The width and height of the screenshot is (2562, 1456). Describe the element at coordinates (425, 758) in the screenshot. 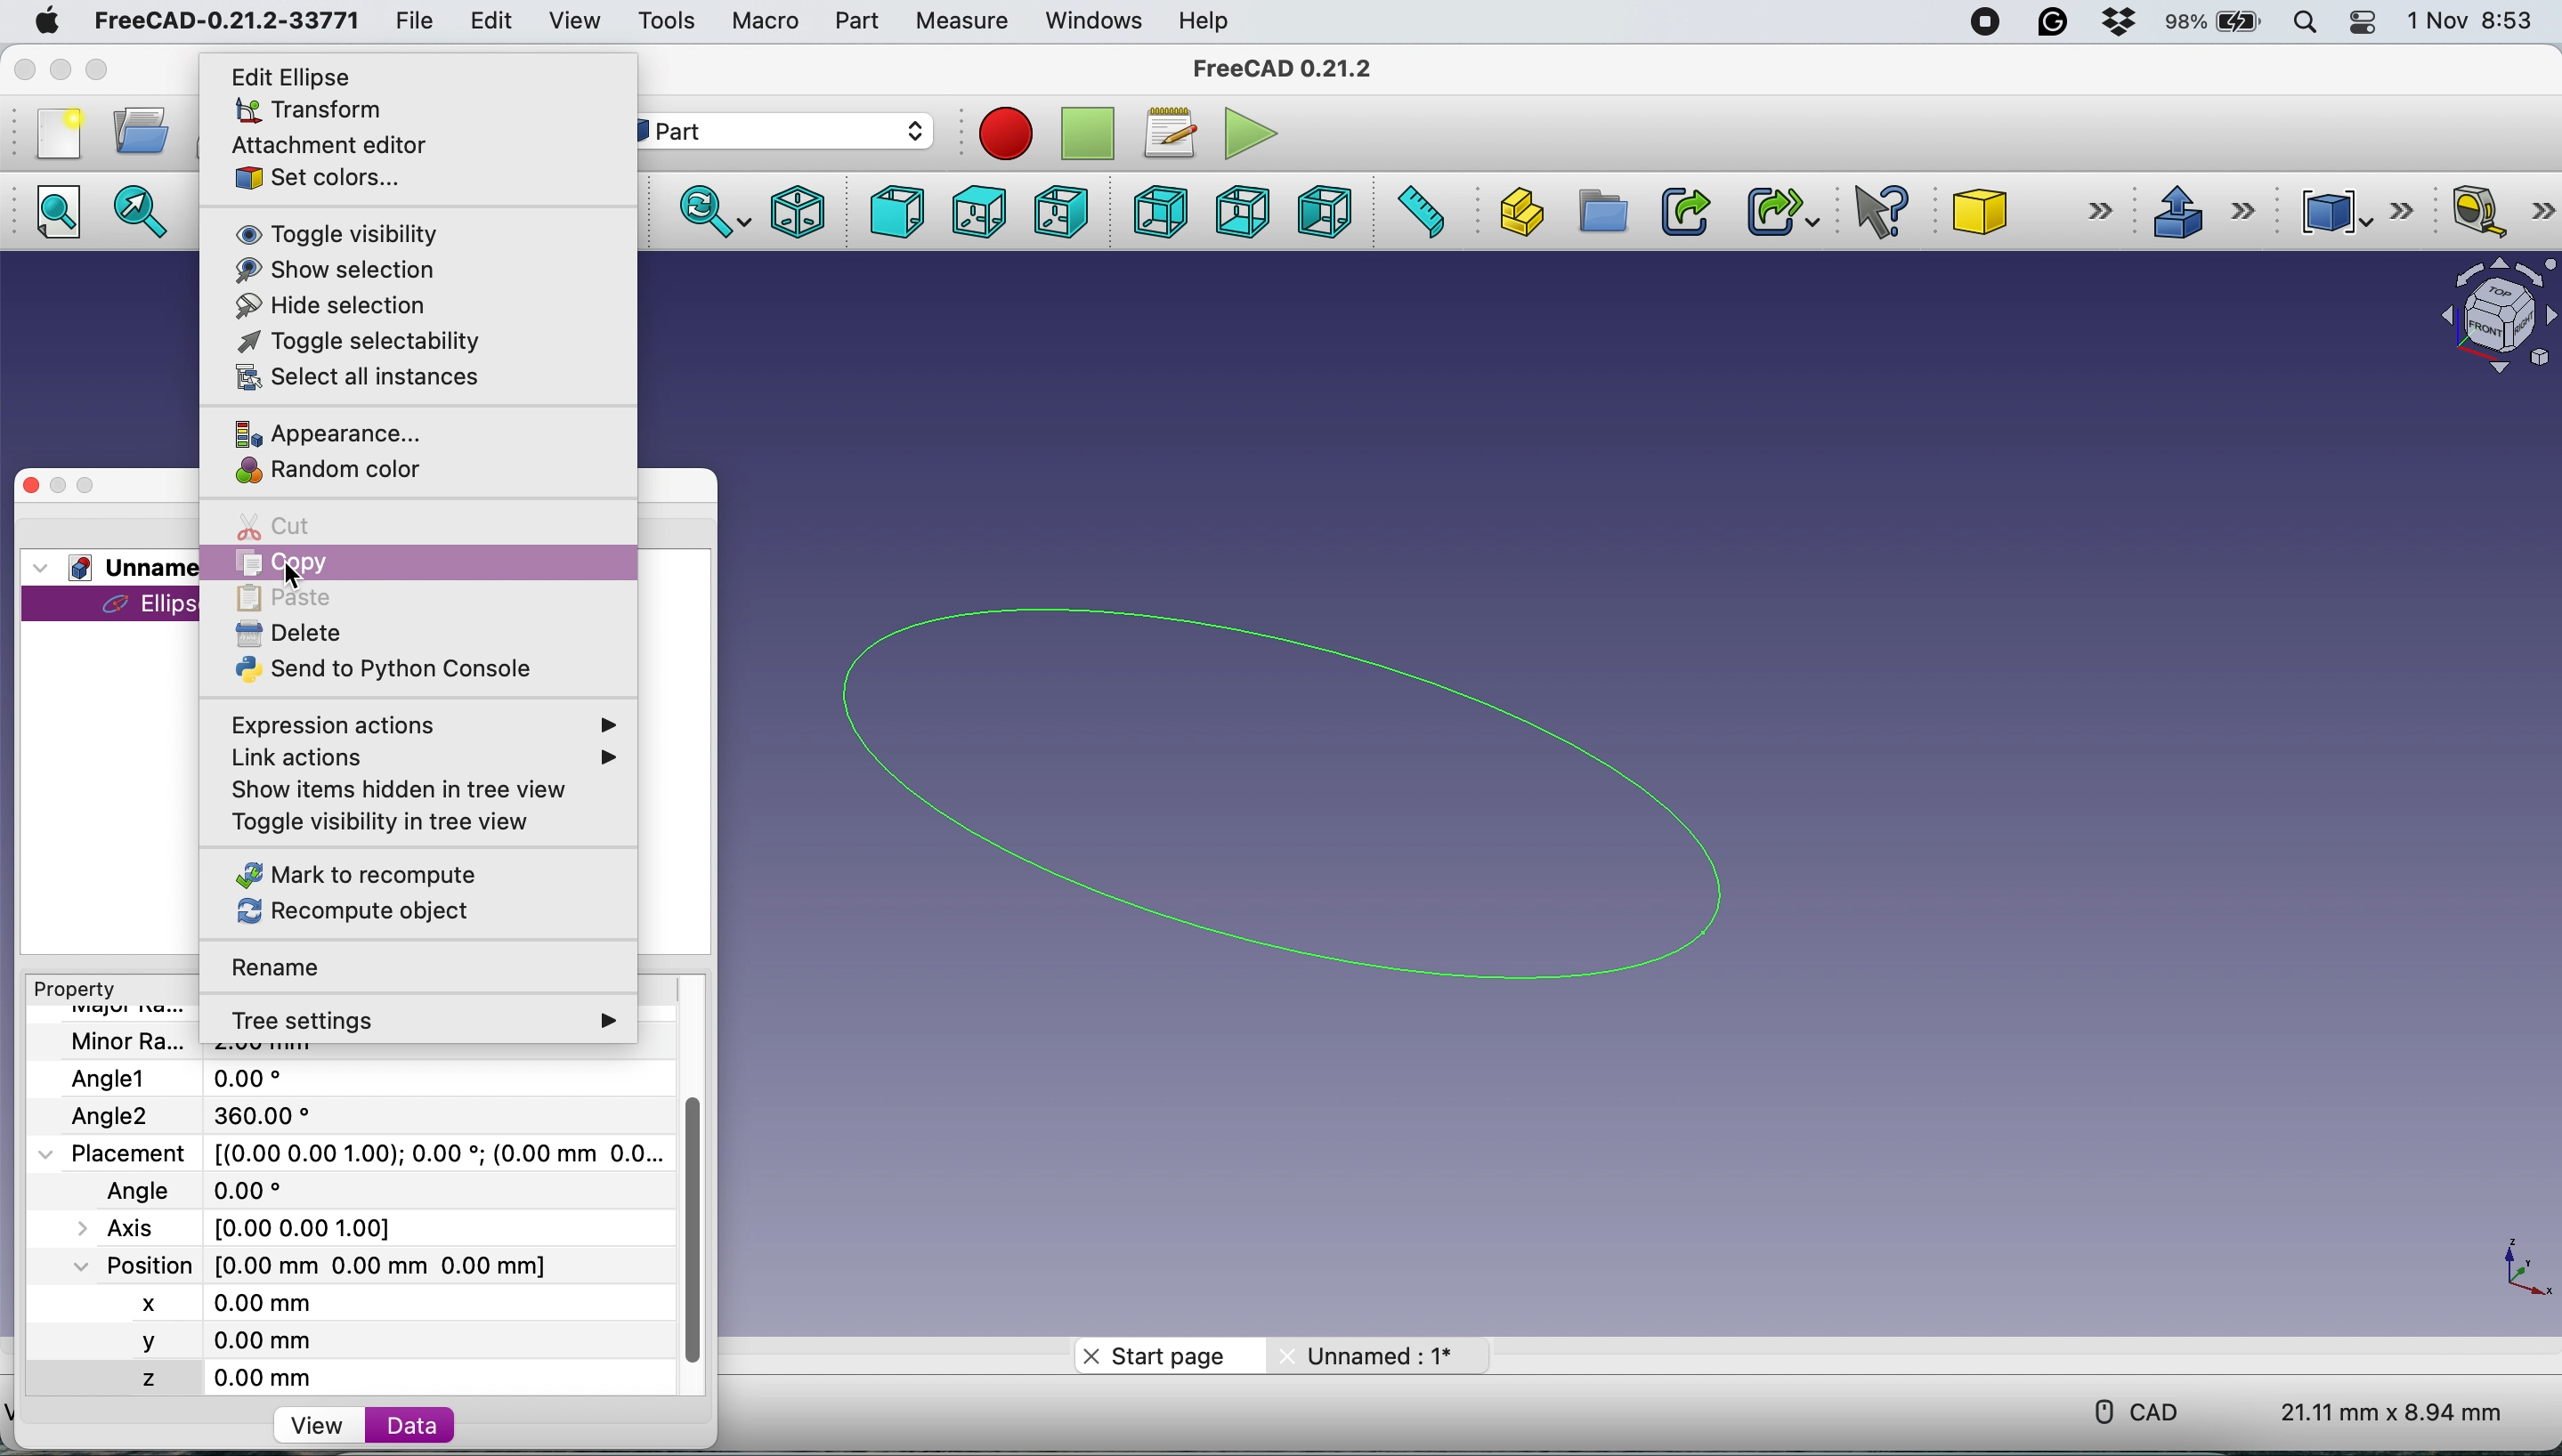

I see `link actions` at that location.